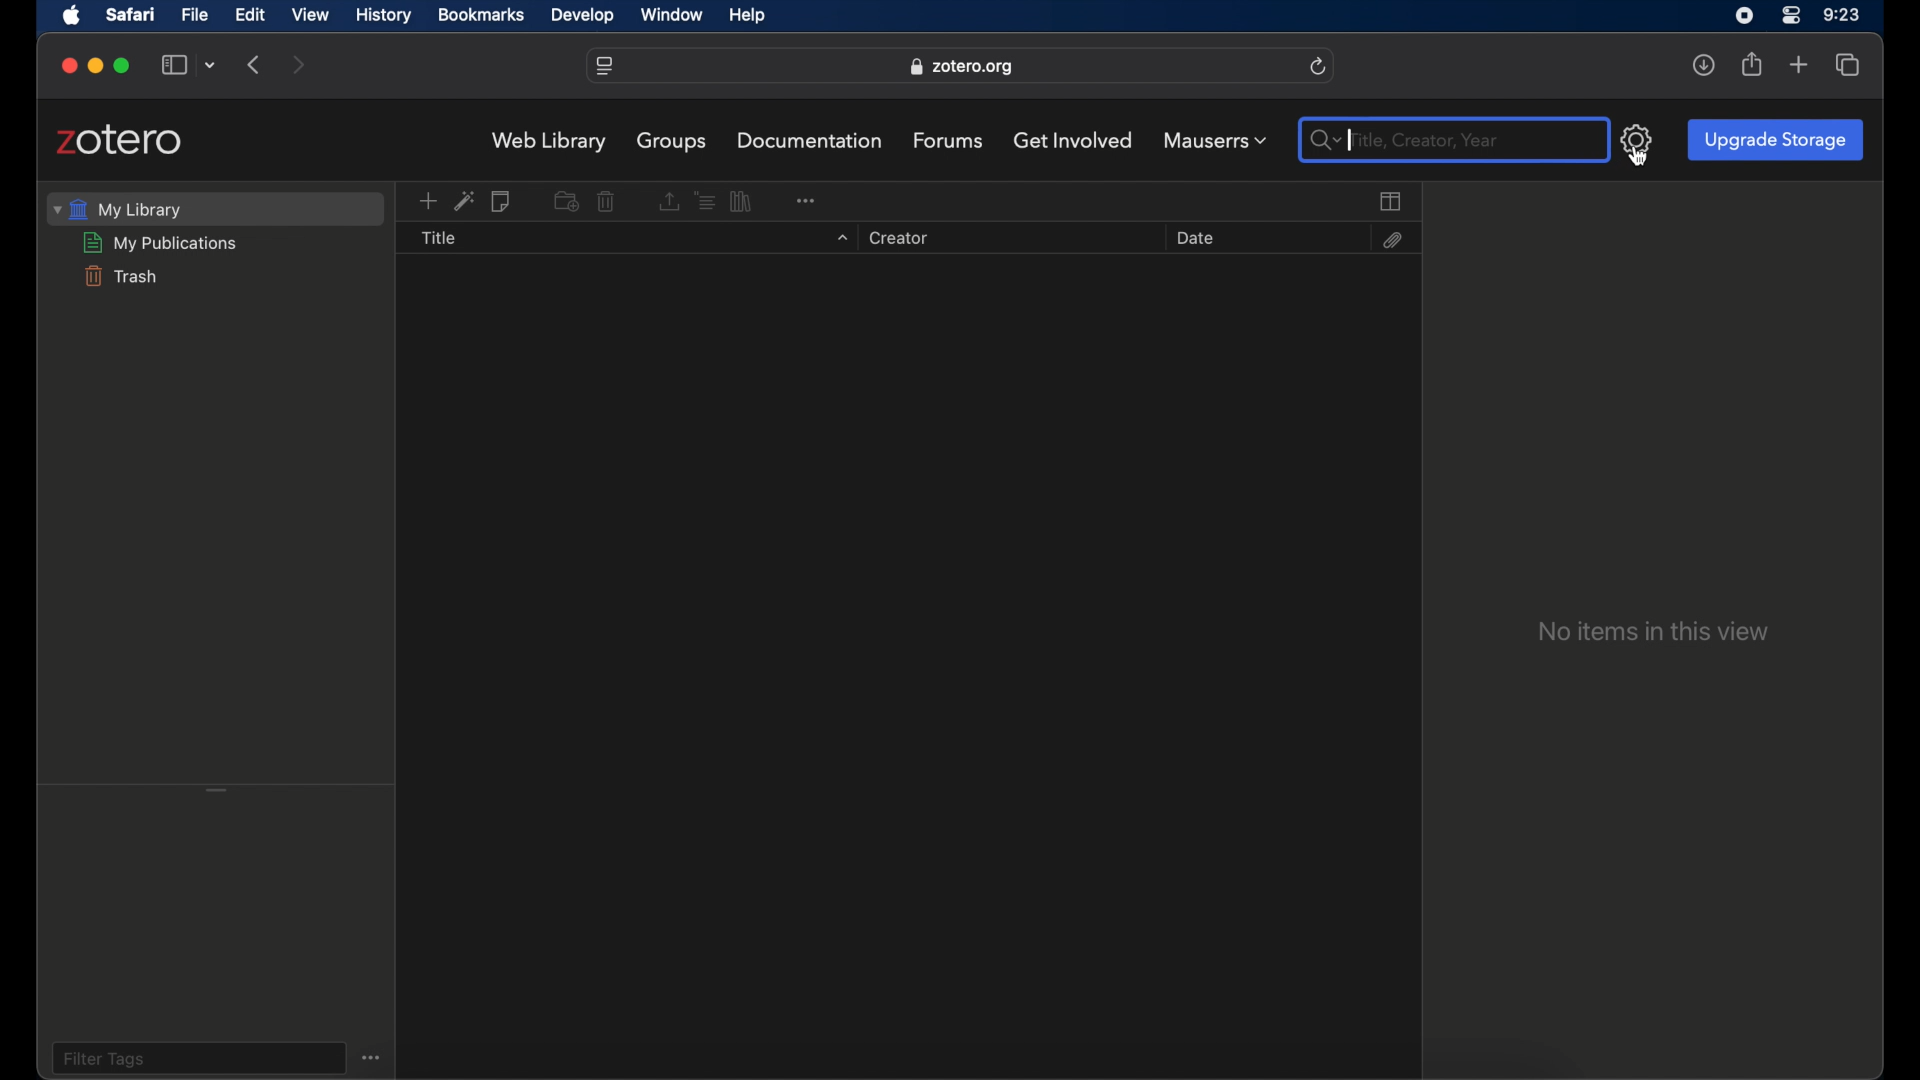 This screenshot has width=1920, height=1080. Describe the element at coordinates (1703, 65) in the screenshot. I see `downloads` at that location.